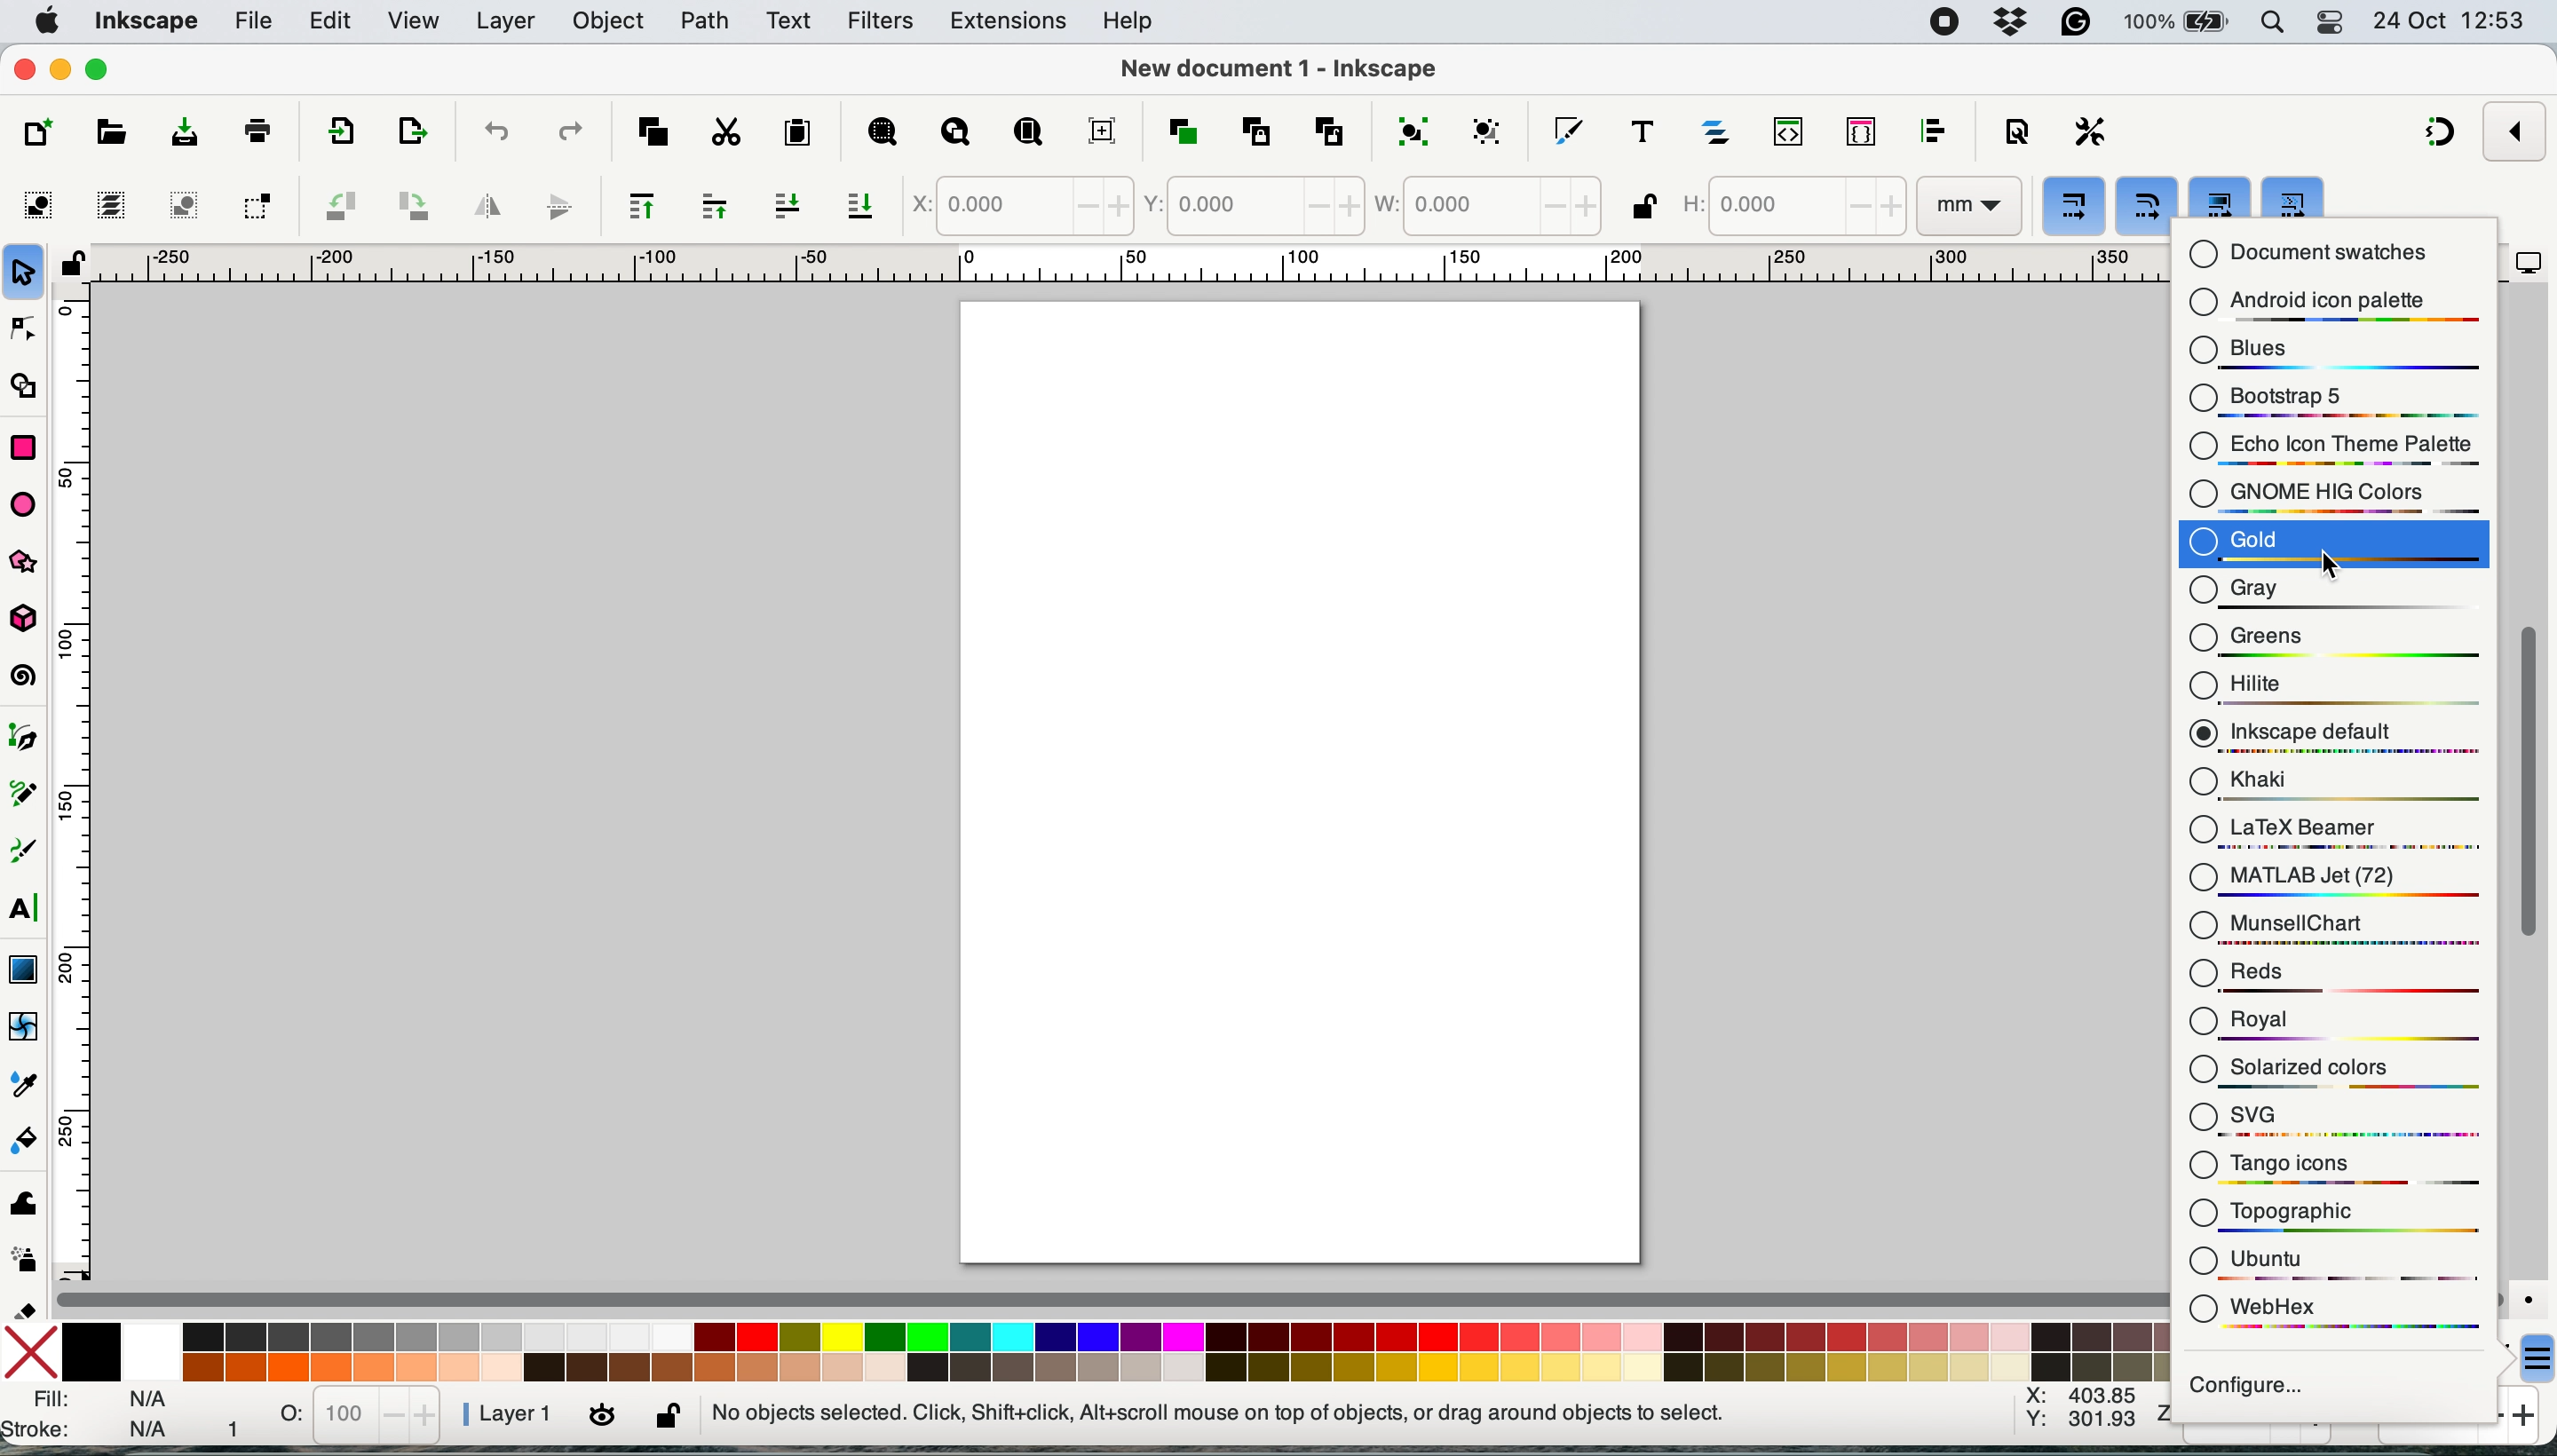 The image size is (2557, 1456). I want to click on edit, so click(338, 24).